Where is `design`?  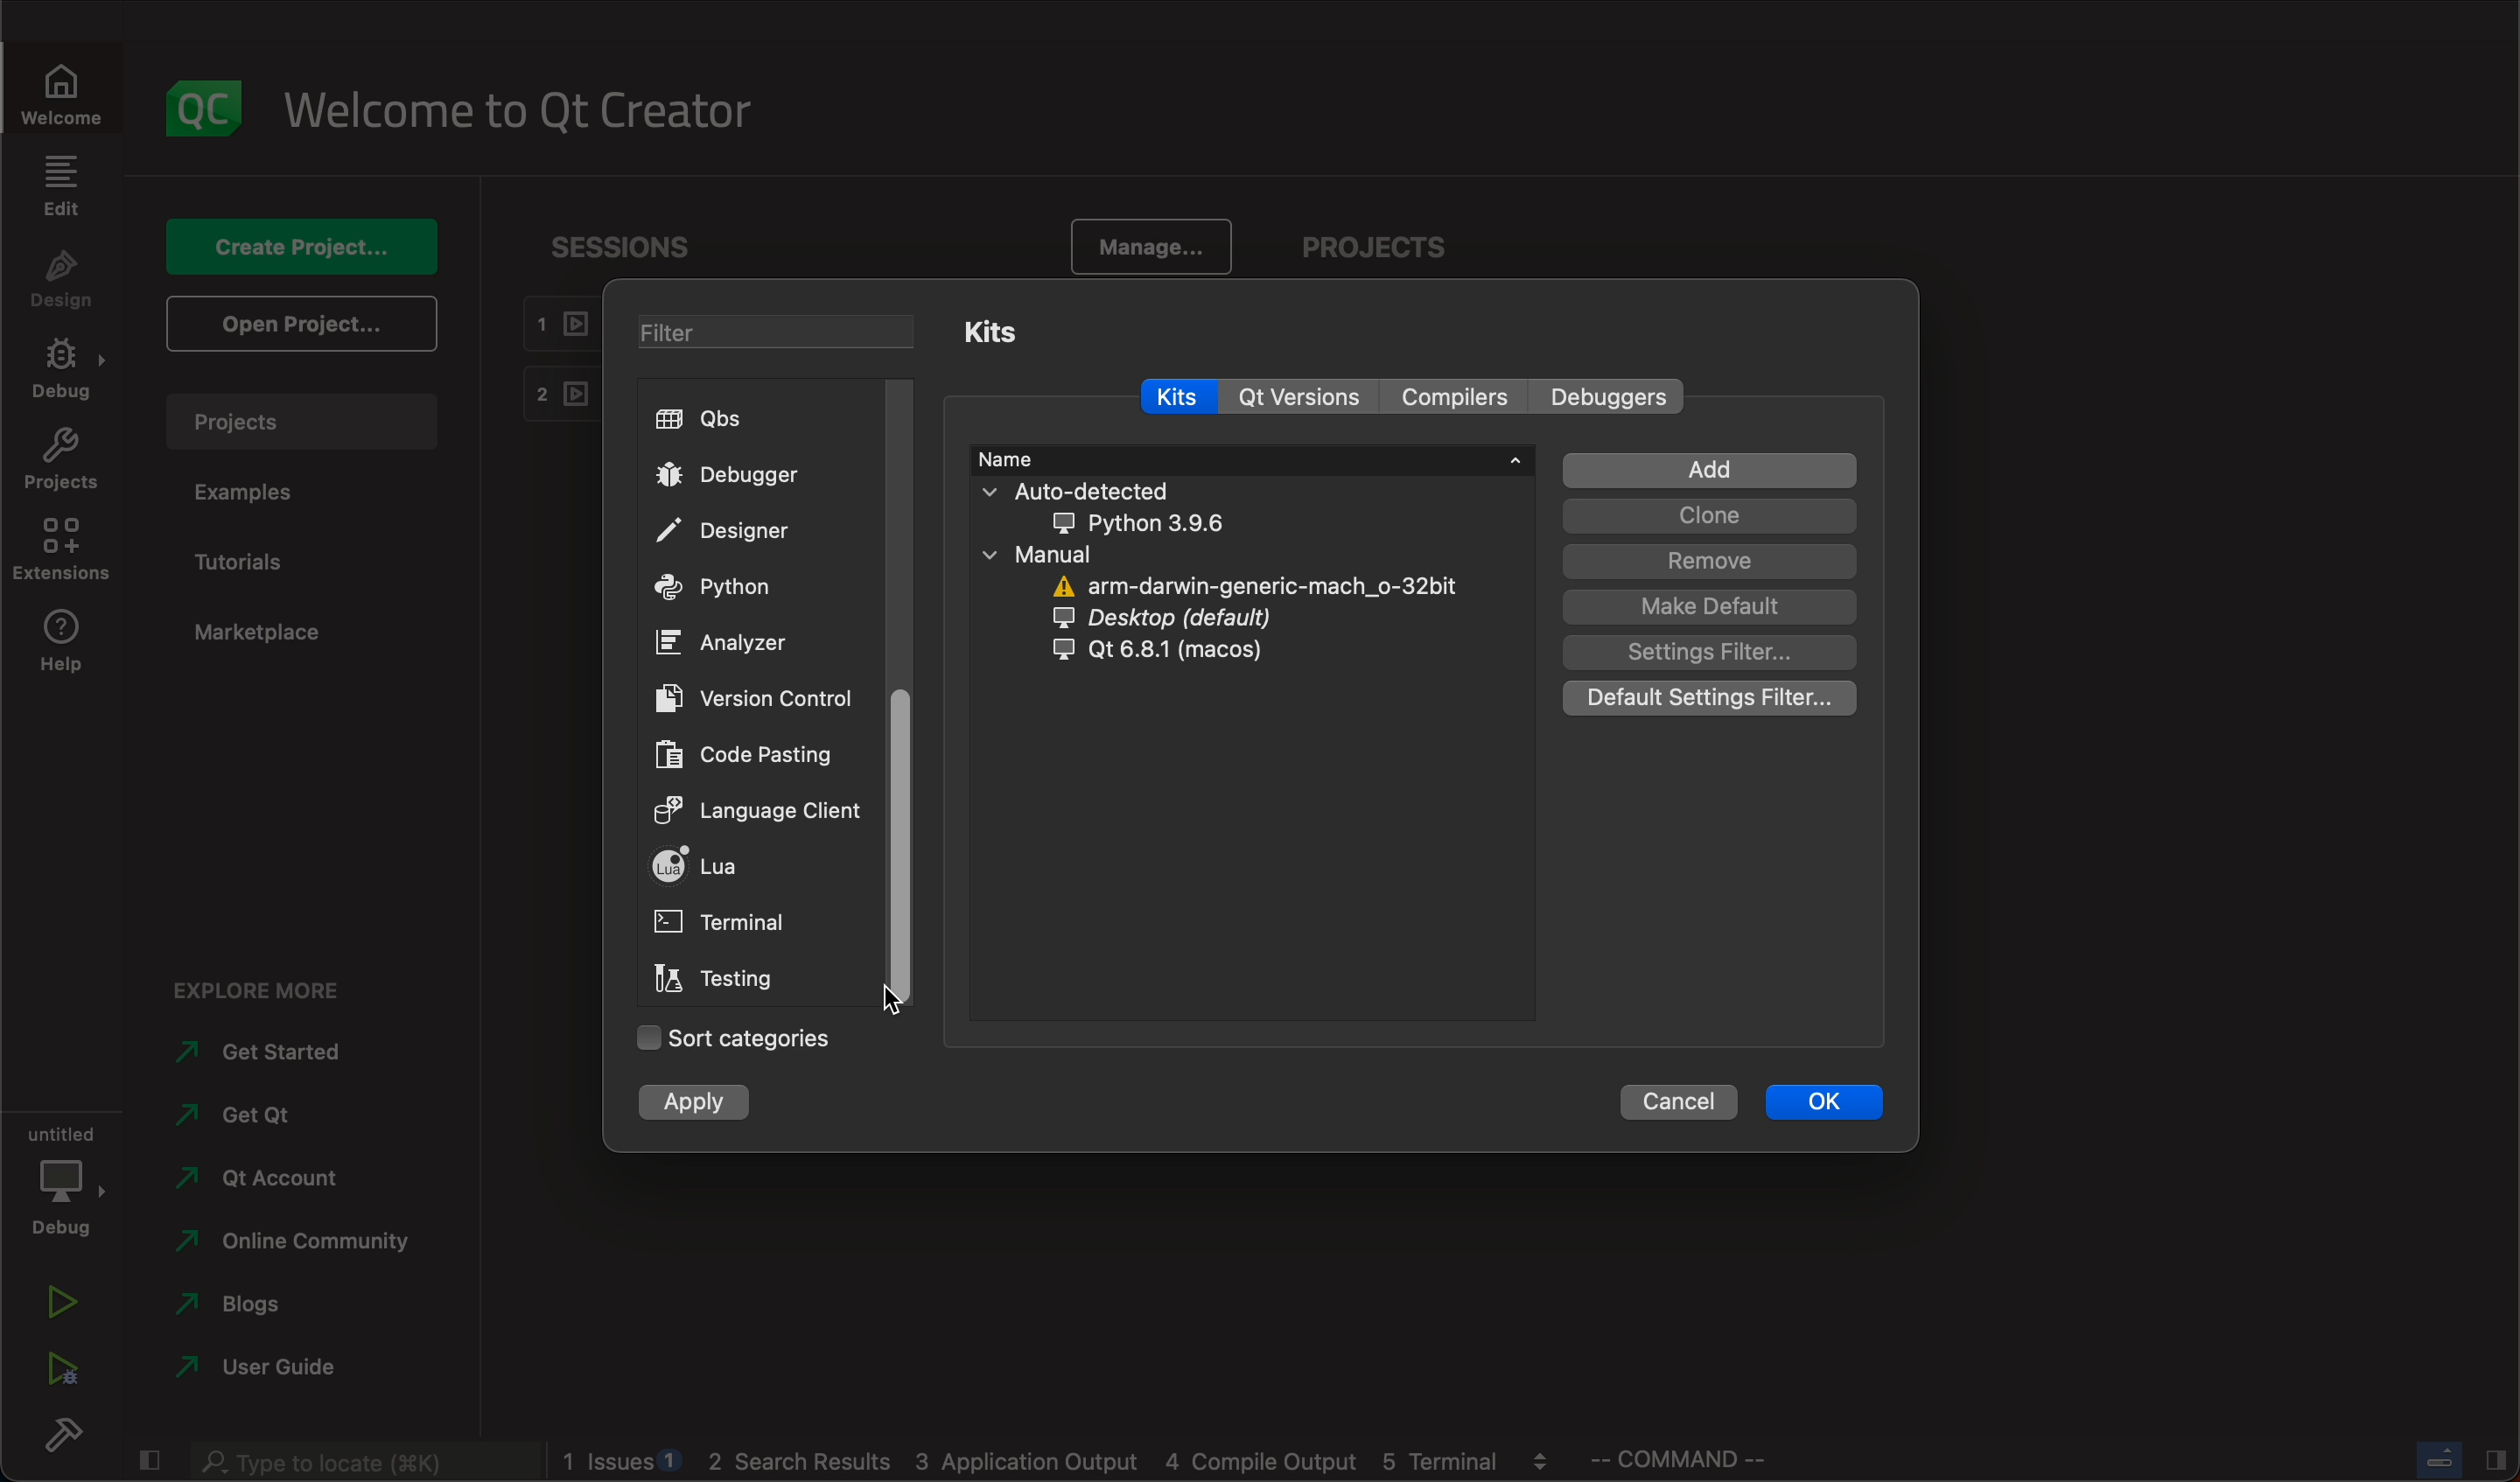 design is located at coordinates (63, 281).